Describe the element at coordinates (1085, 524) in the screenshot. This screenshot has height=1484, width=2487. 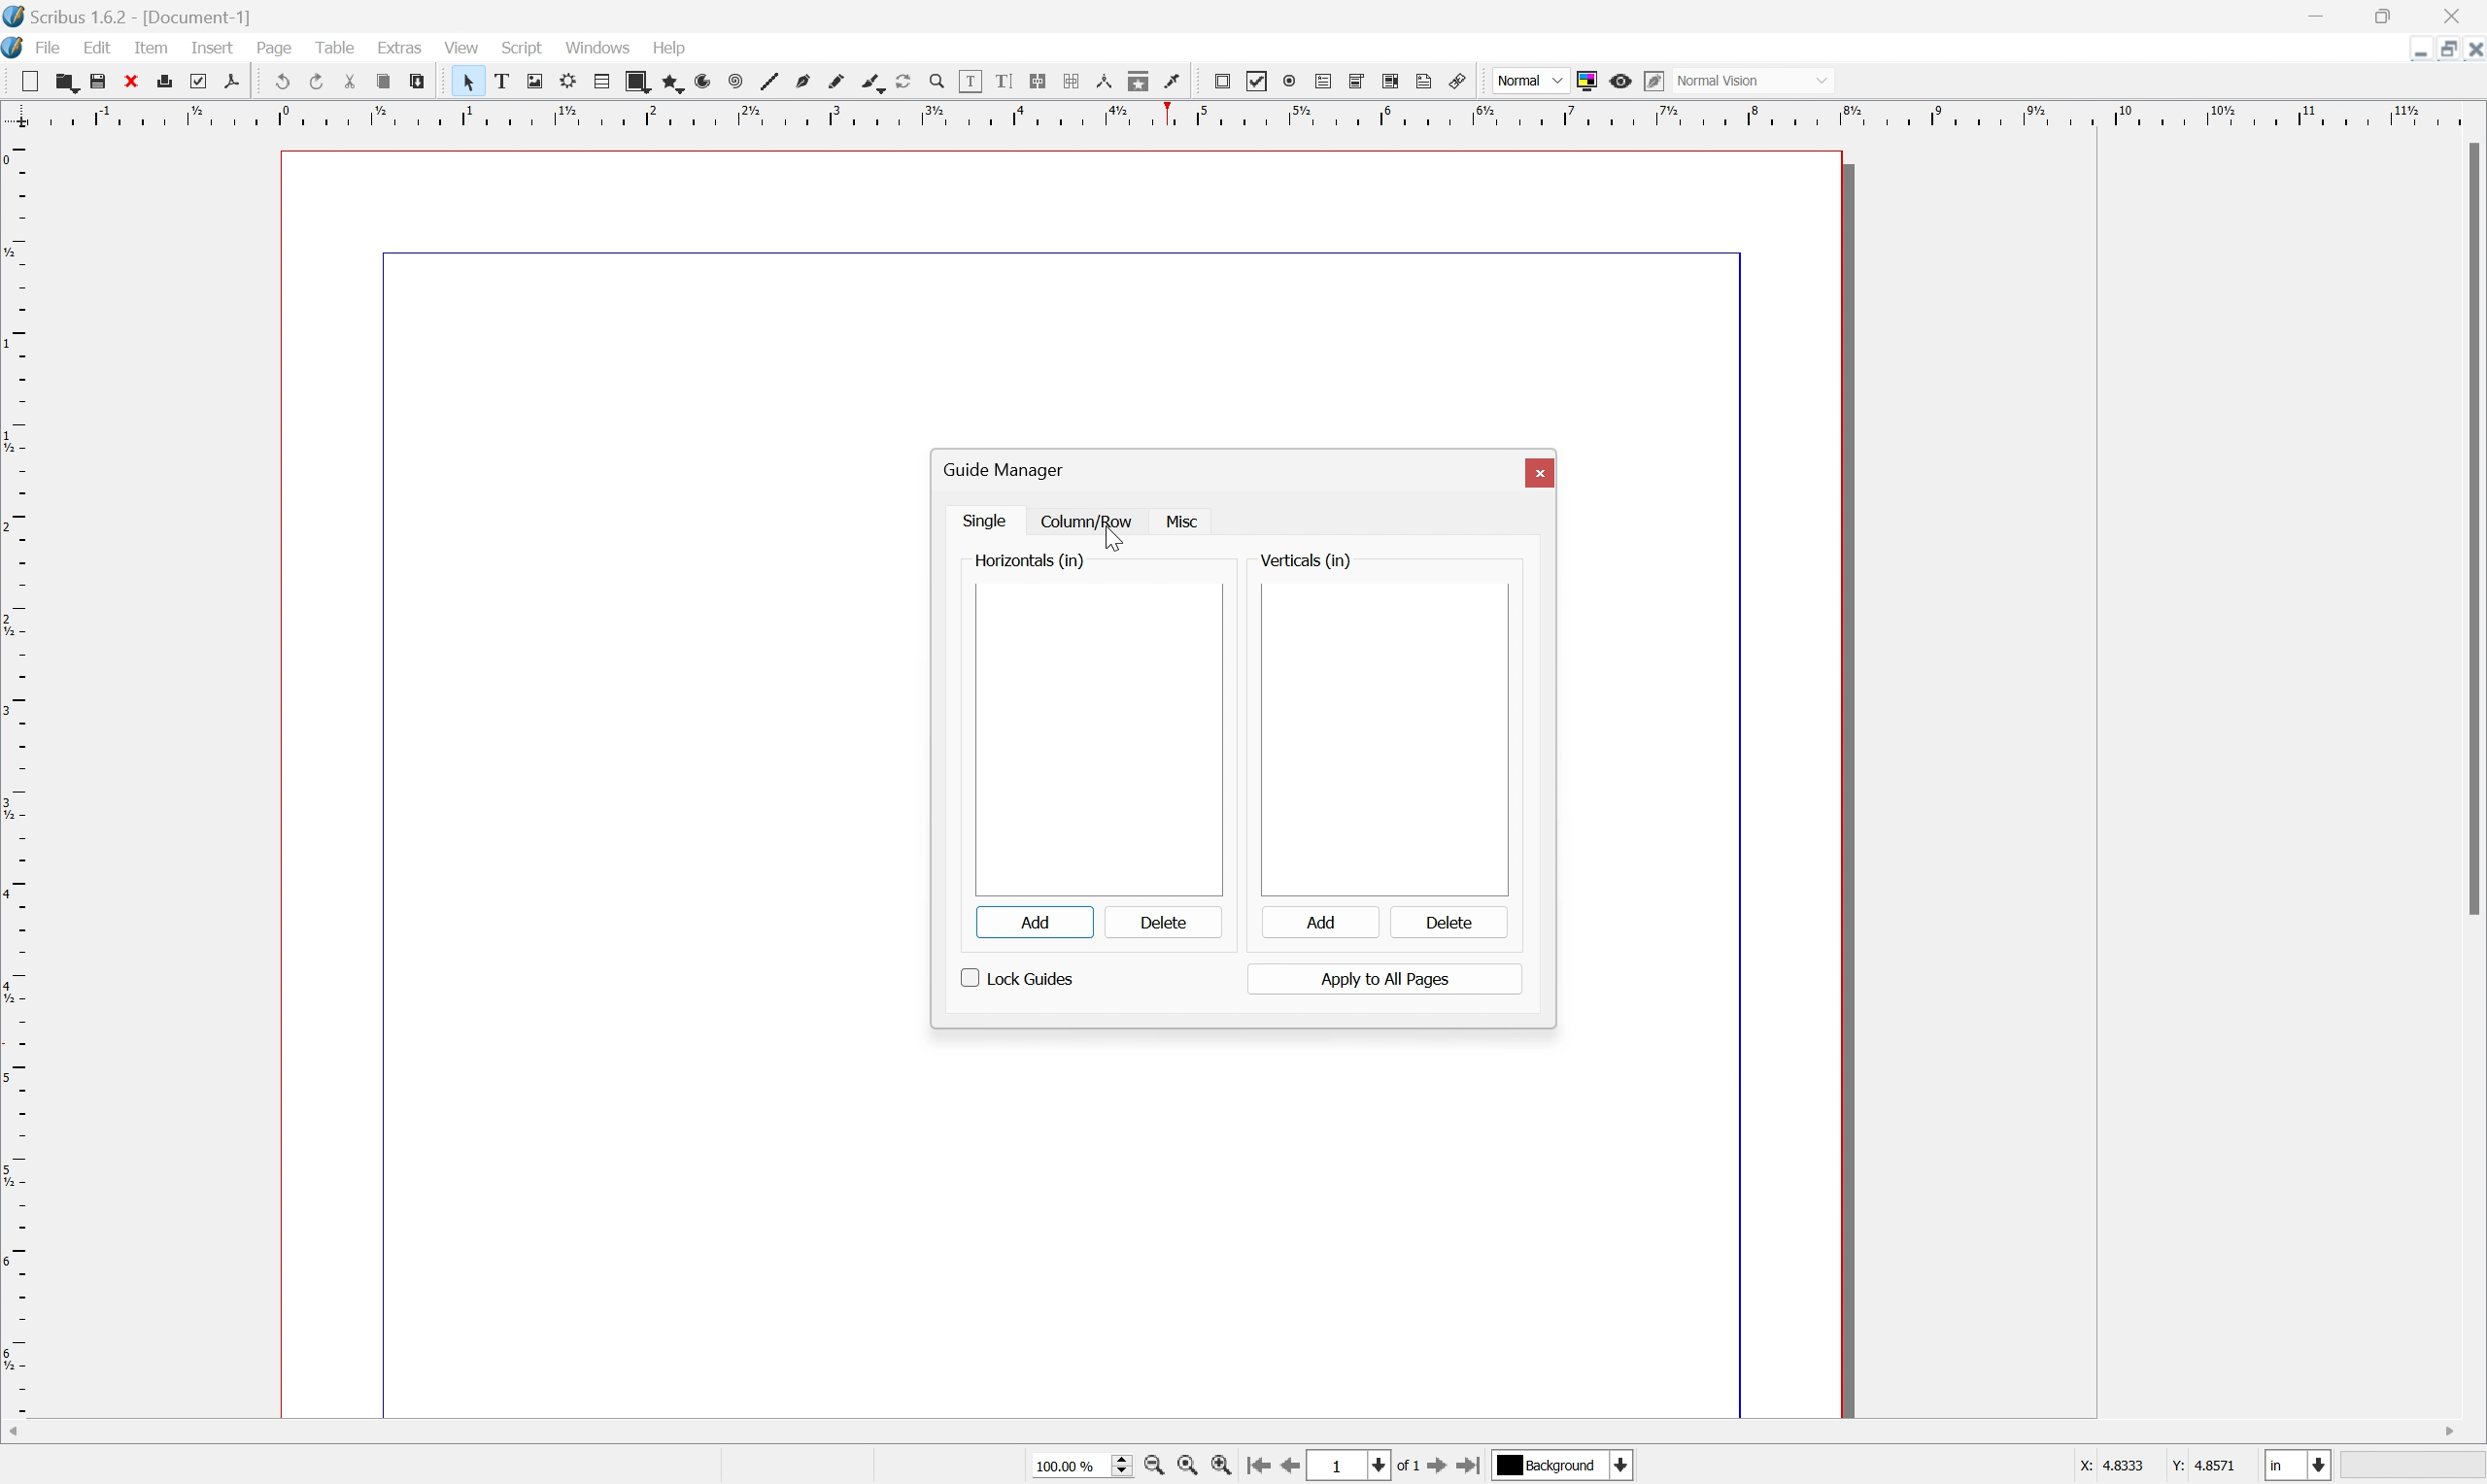
I see `column/row` at that location.